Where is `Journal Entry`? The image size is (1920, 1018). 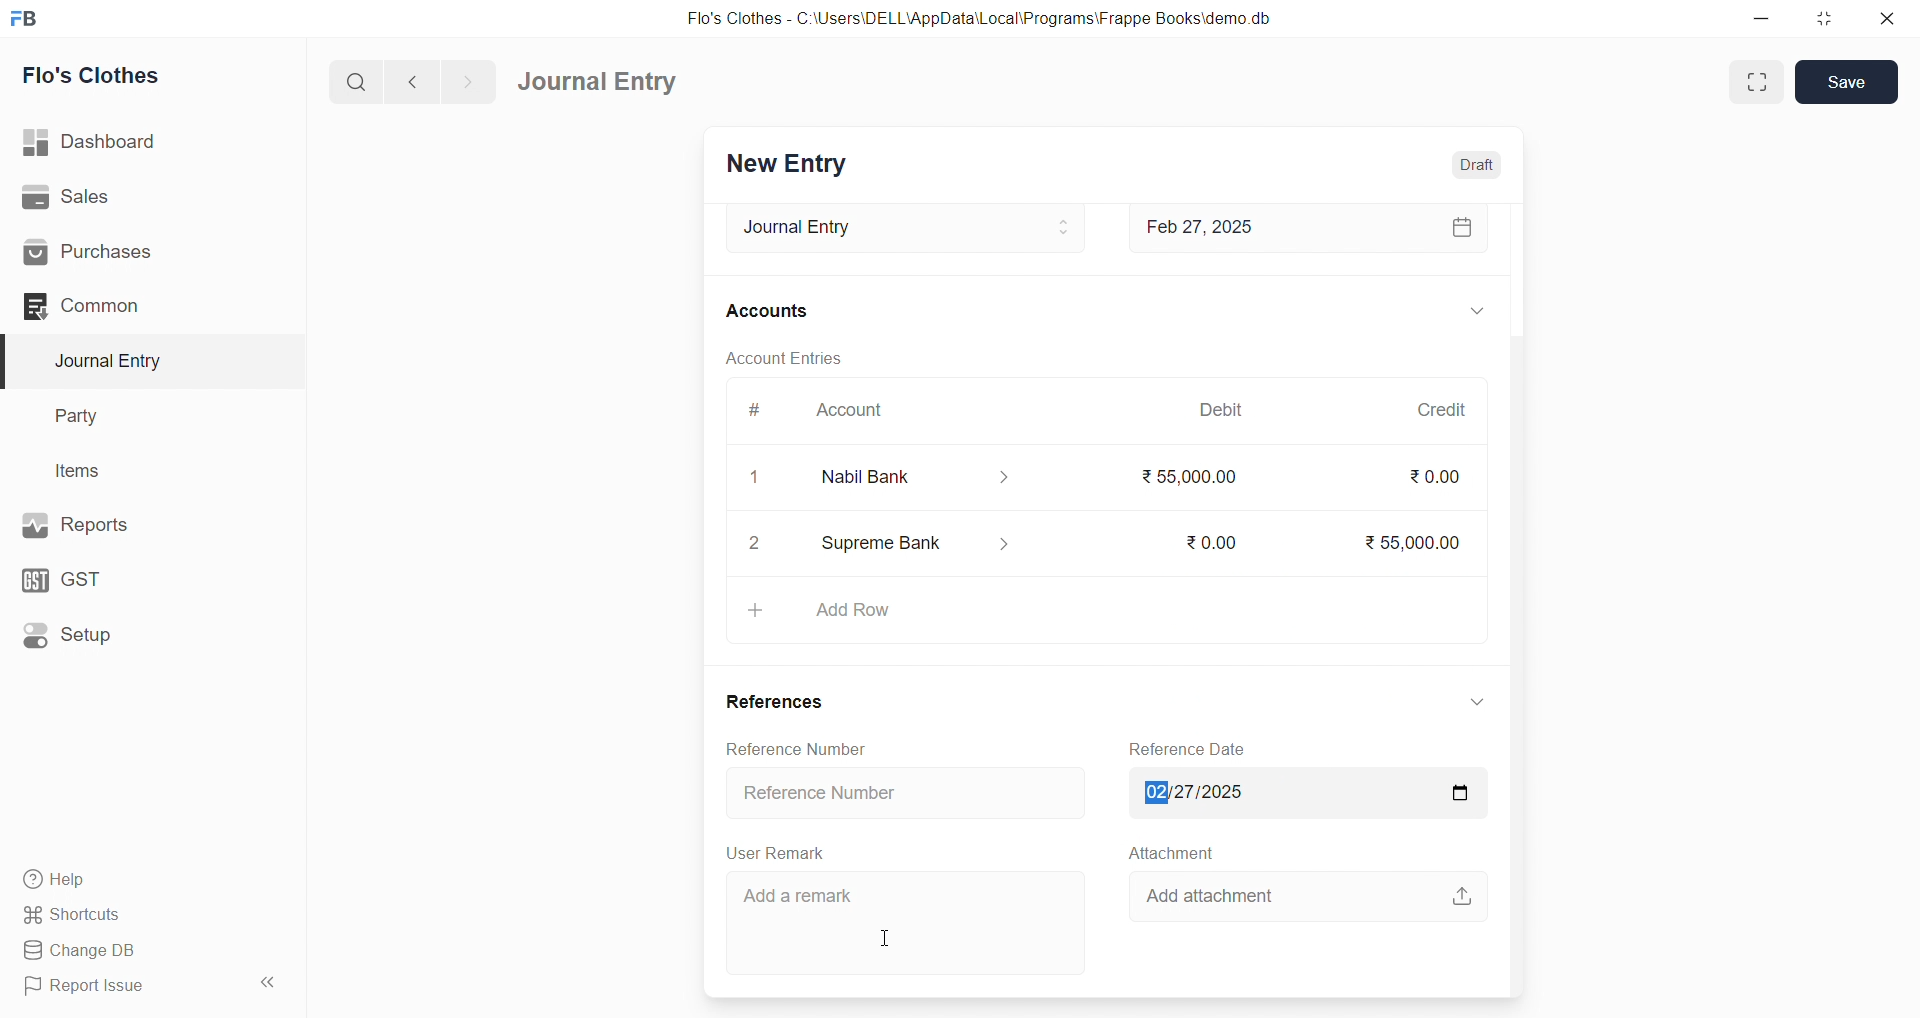 Journal Entry is located at coordinates (114, 361).